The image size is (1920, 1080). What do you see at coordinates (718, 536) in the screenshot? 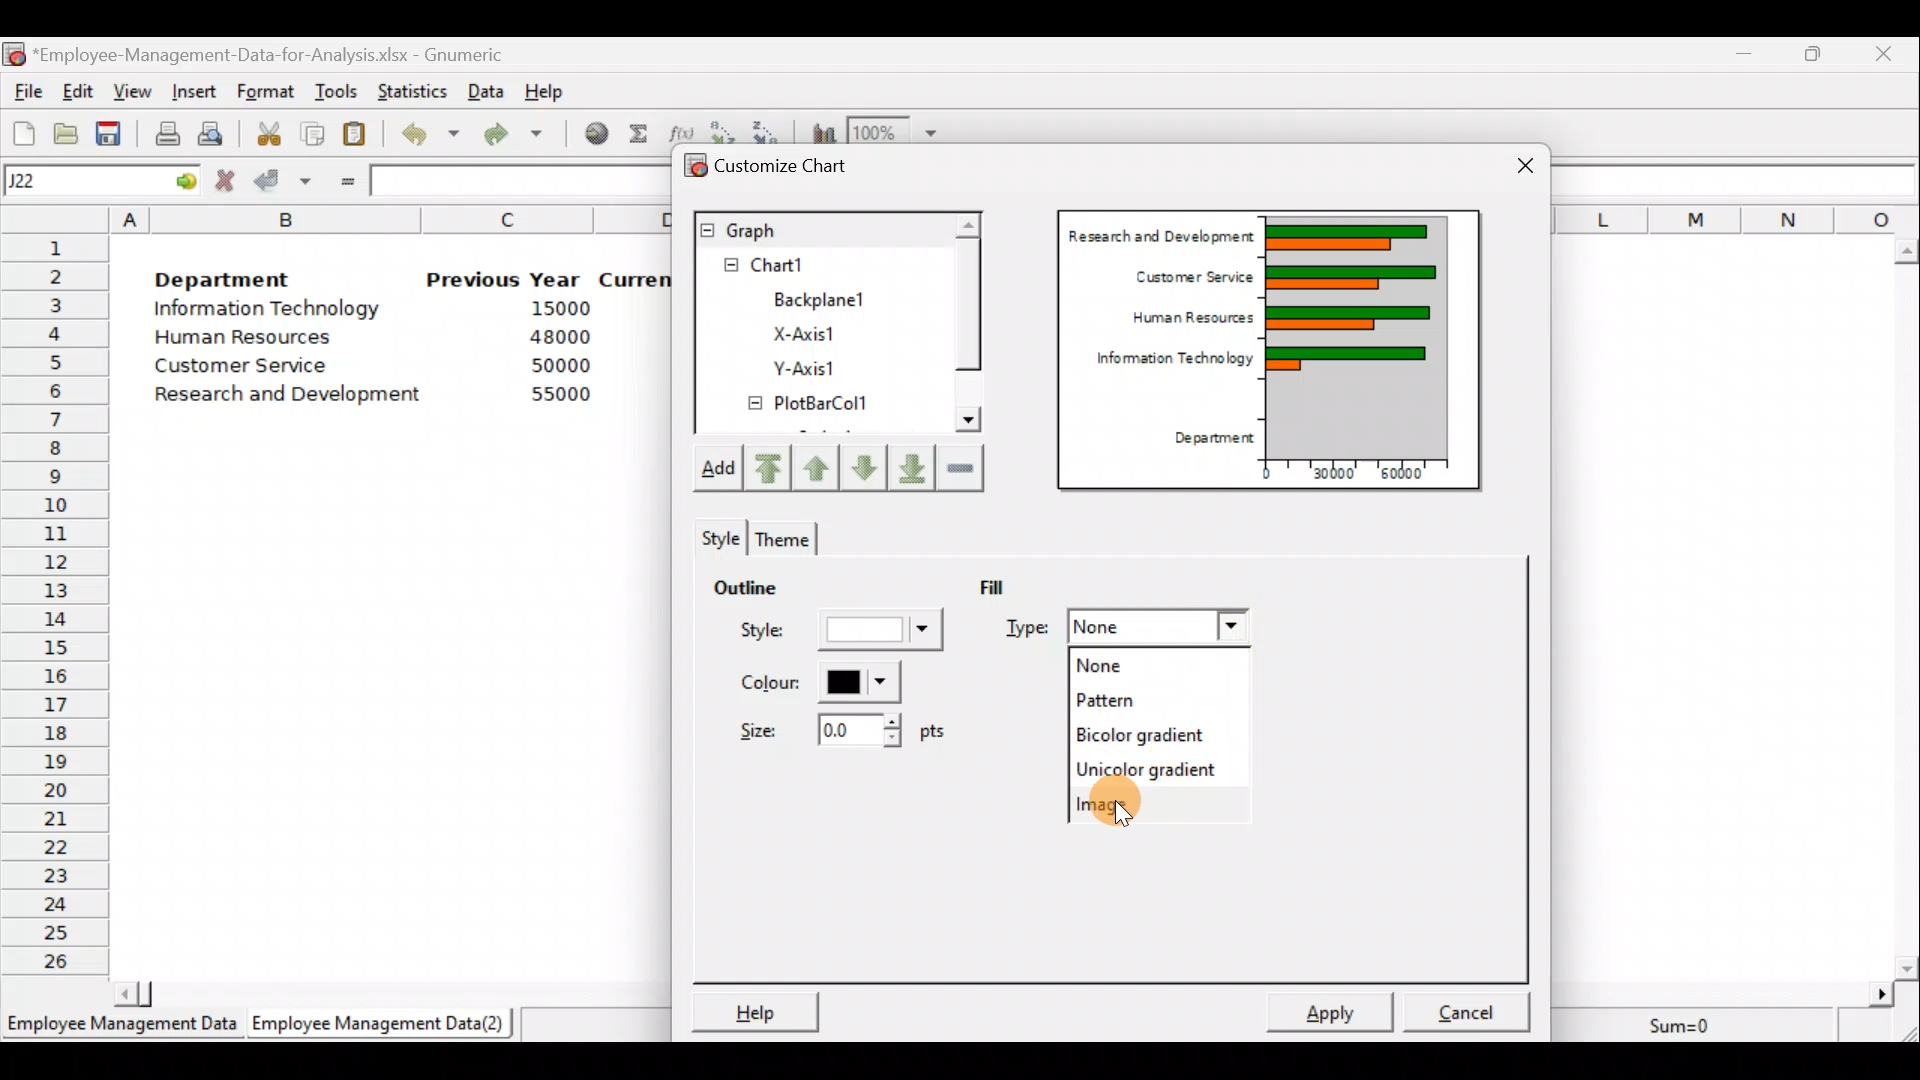
I see `Style` at bounding box center [718, 536].